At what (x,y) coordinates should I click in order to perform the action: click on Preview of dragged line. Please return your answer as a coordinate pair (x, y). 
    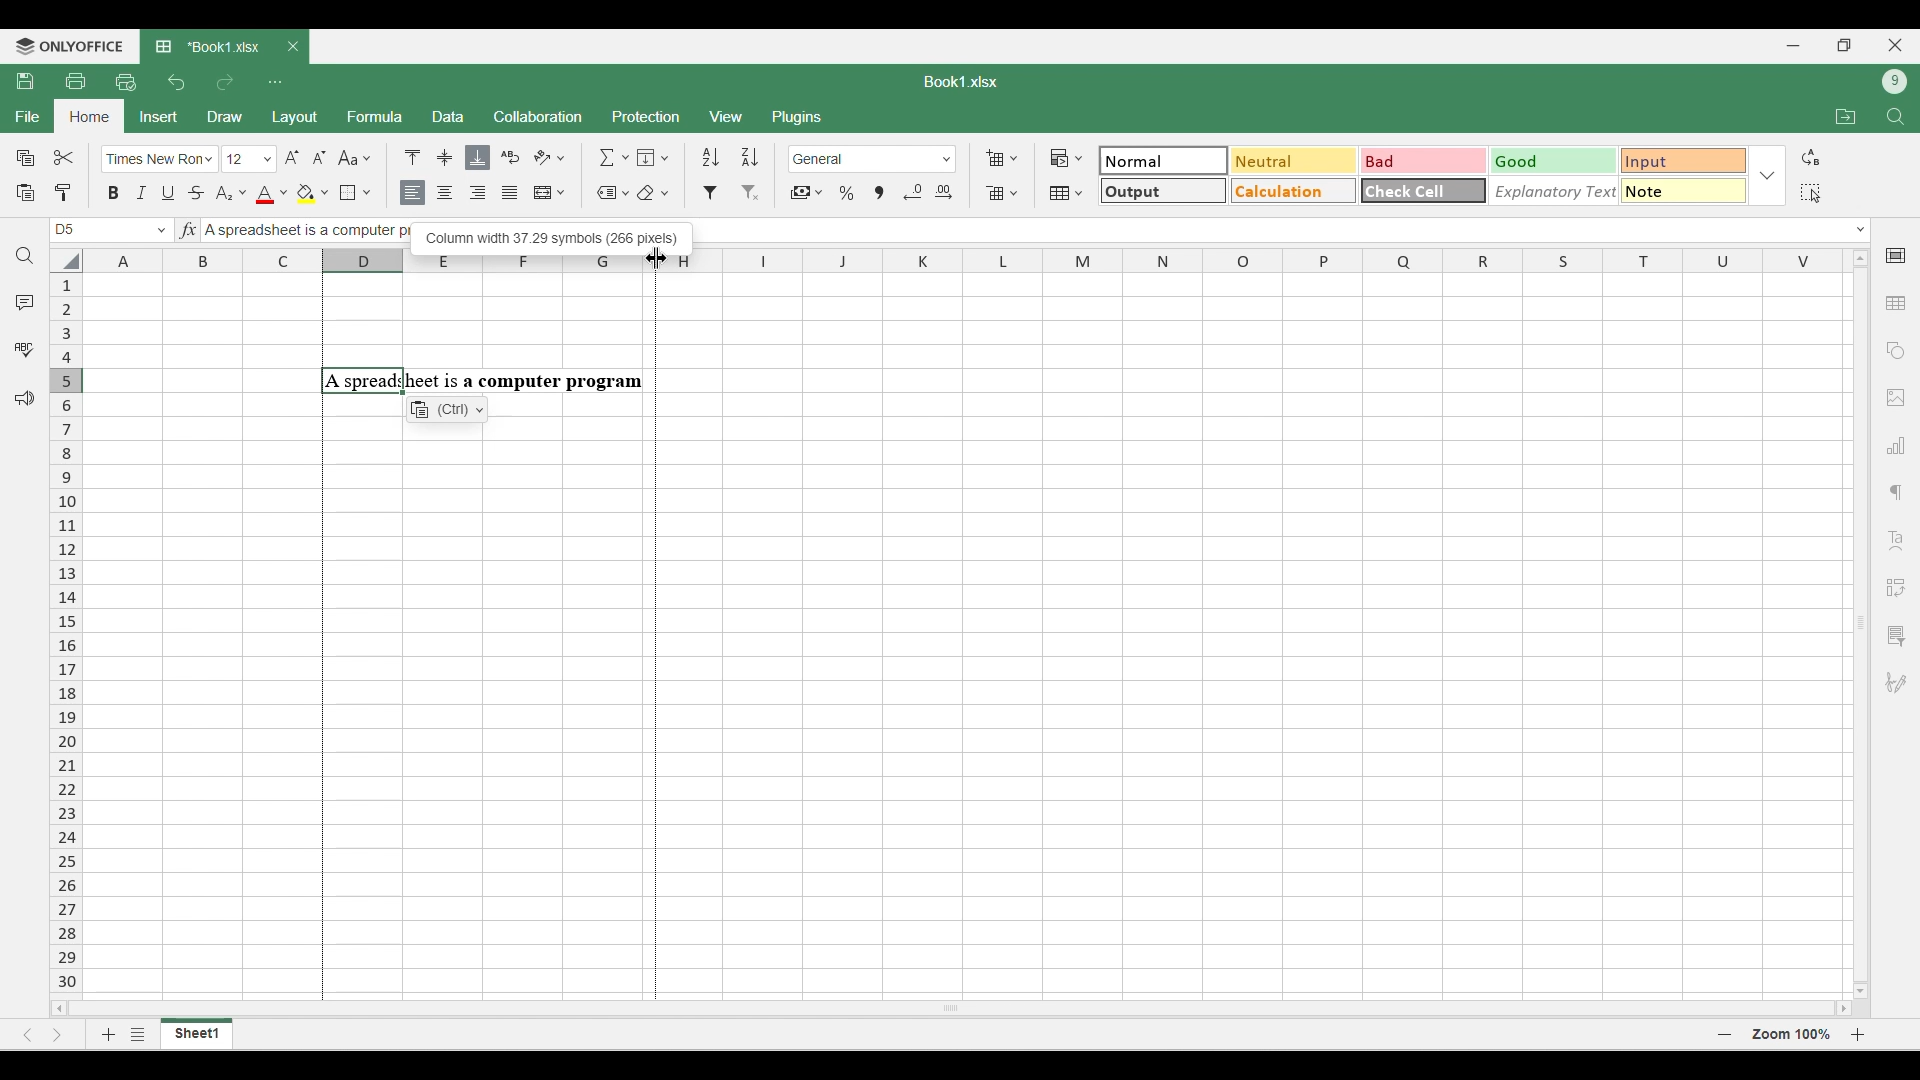
    Looking at the image, I should click on (656, 637).